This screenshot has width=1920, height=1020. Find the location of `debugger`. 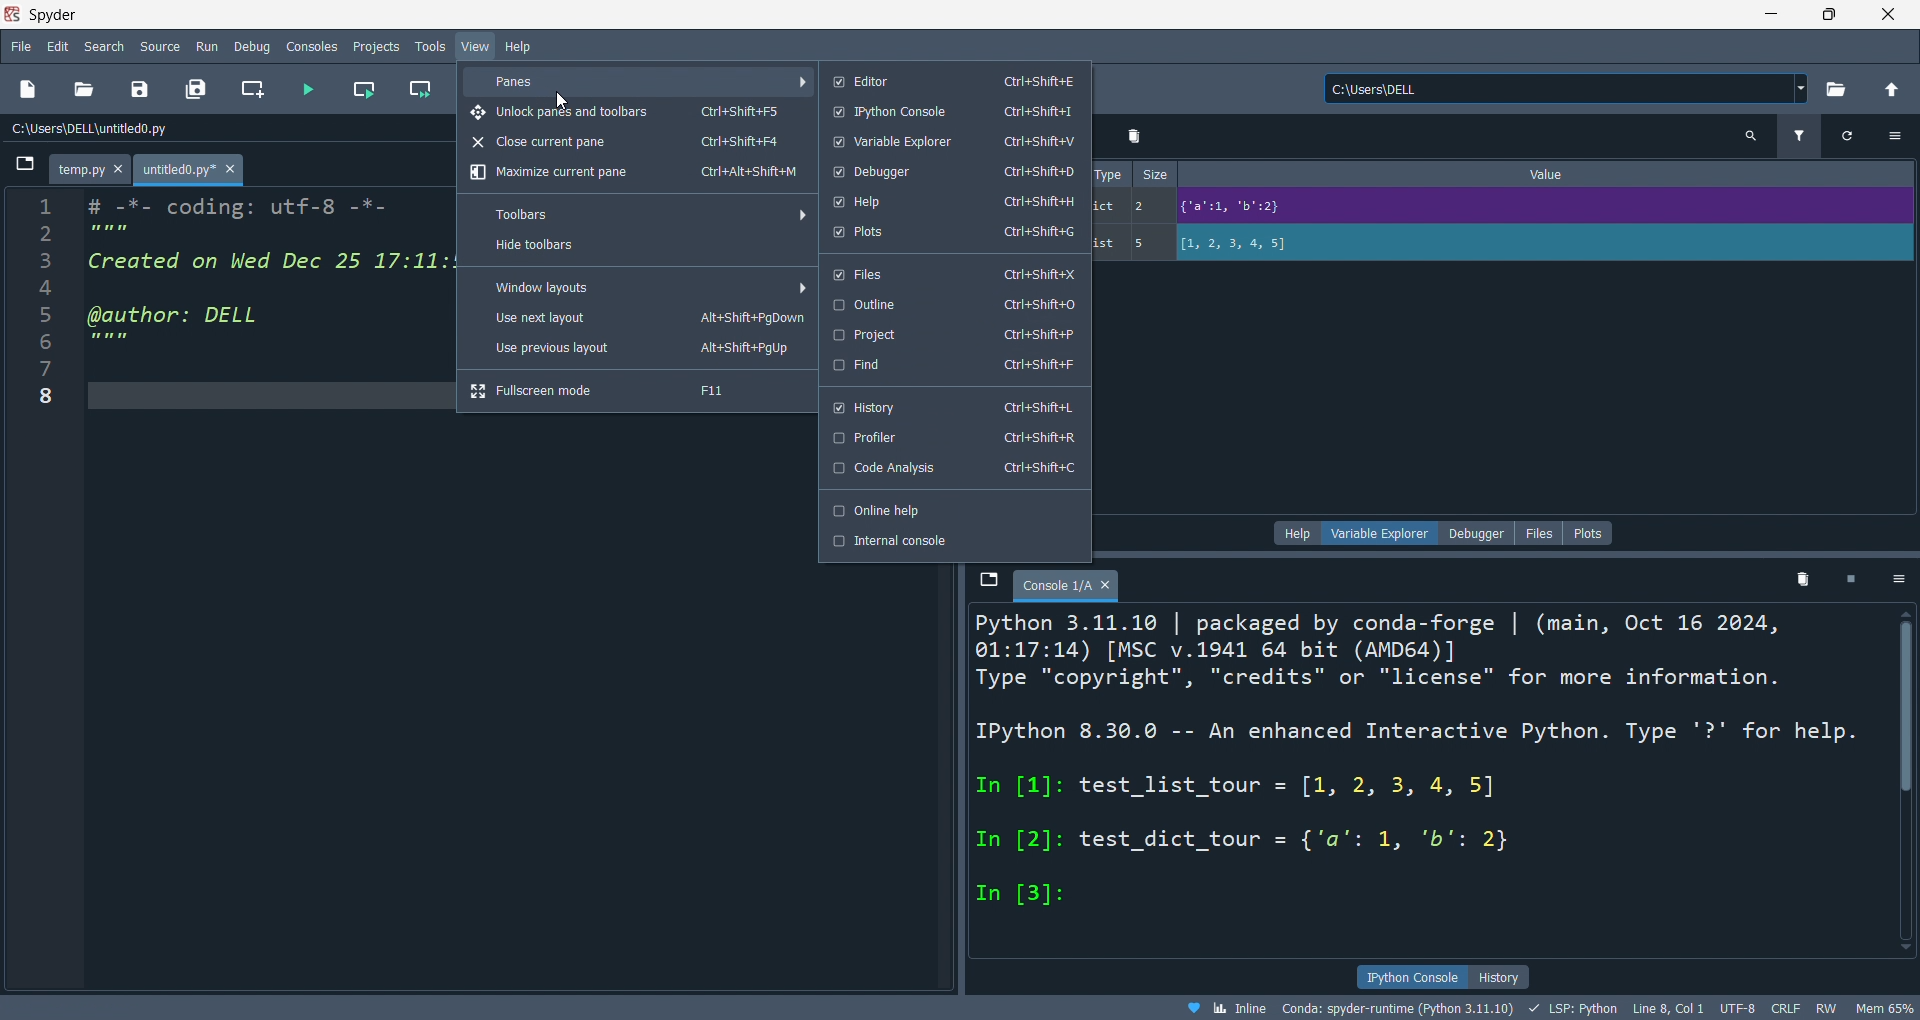

debugger is located at coordinates (958, 172).